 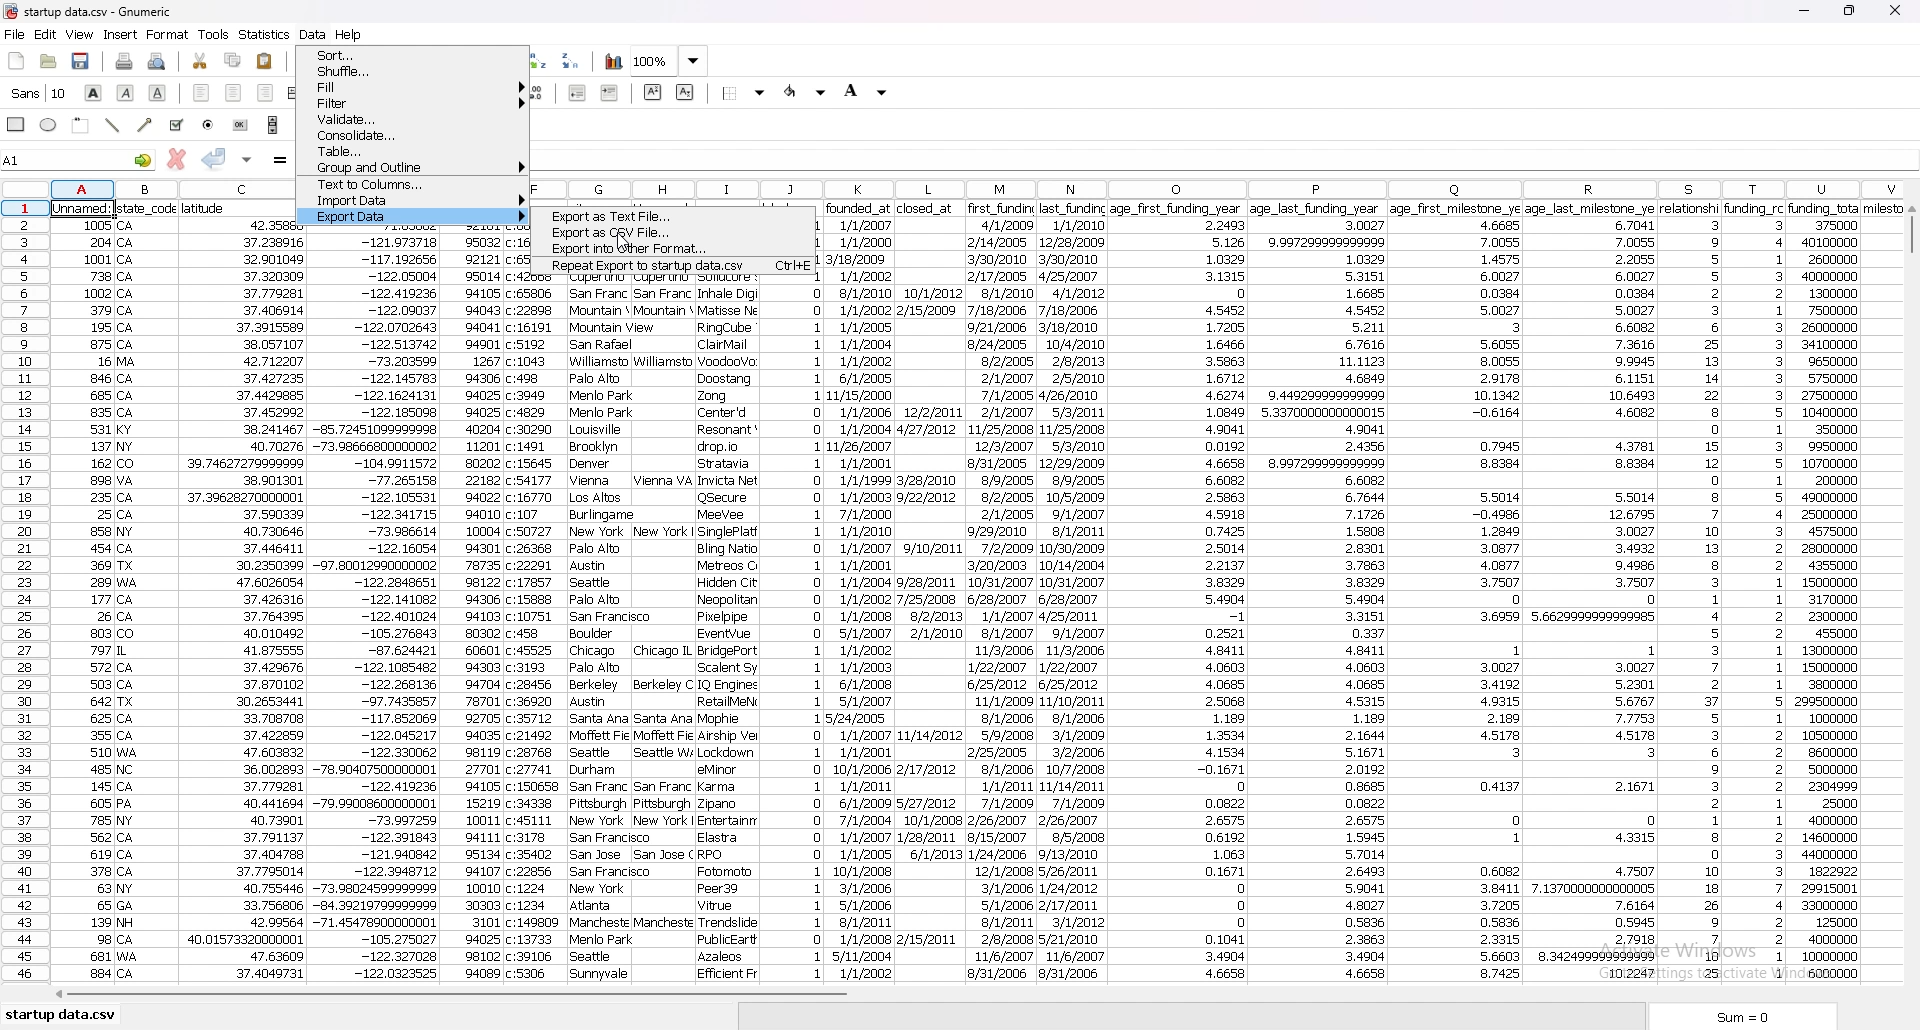 What do you see at coordinates (414, 71) in the screenshot?
I see `shuffle` at bounding box center [414, 71].